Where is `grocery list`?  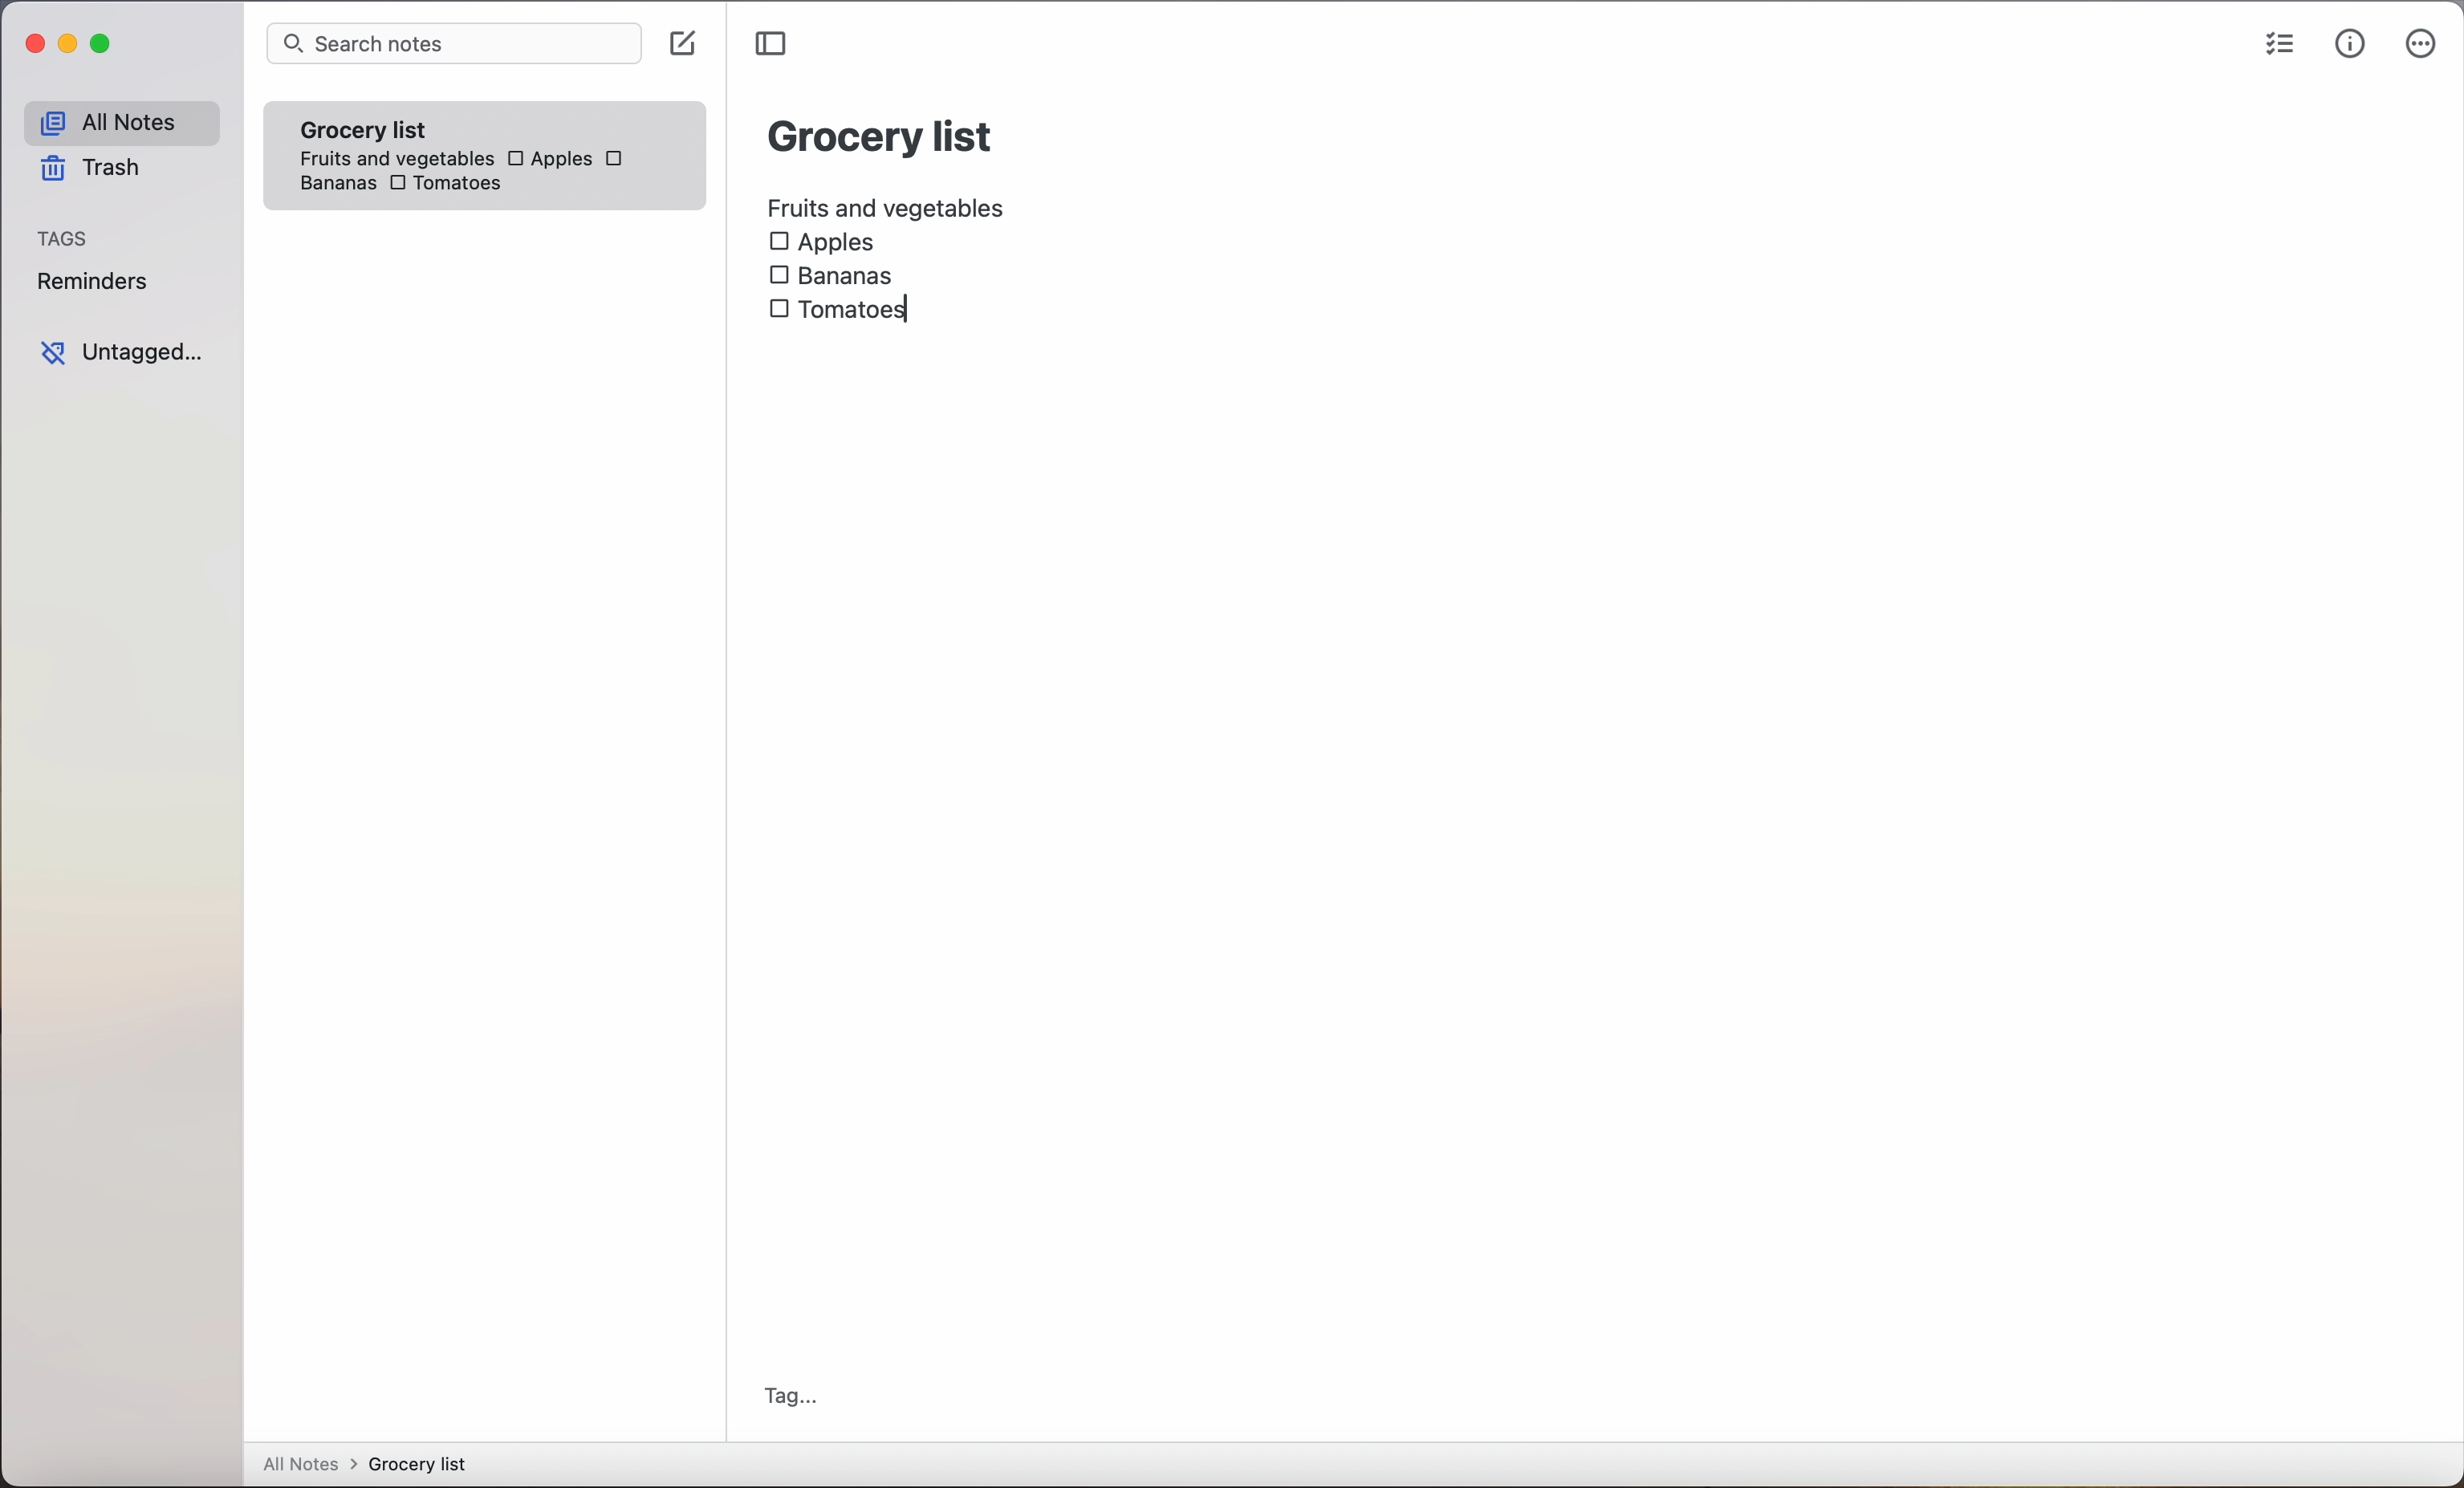 grocery list is located at coordinates (882, 133).